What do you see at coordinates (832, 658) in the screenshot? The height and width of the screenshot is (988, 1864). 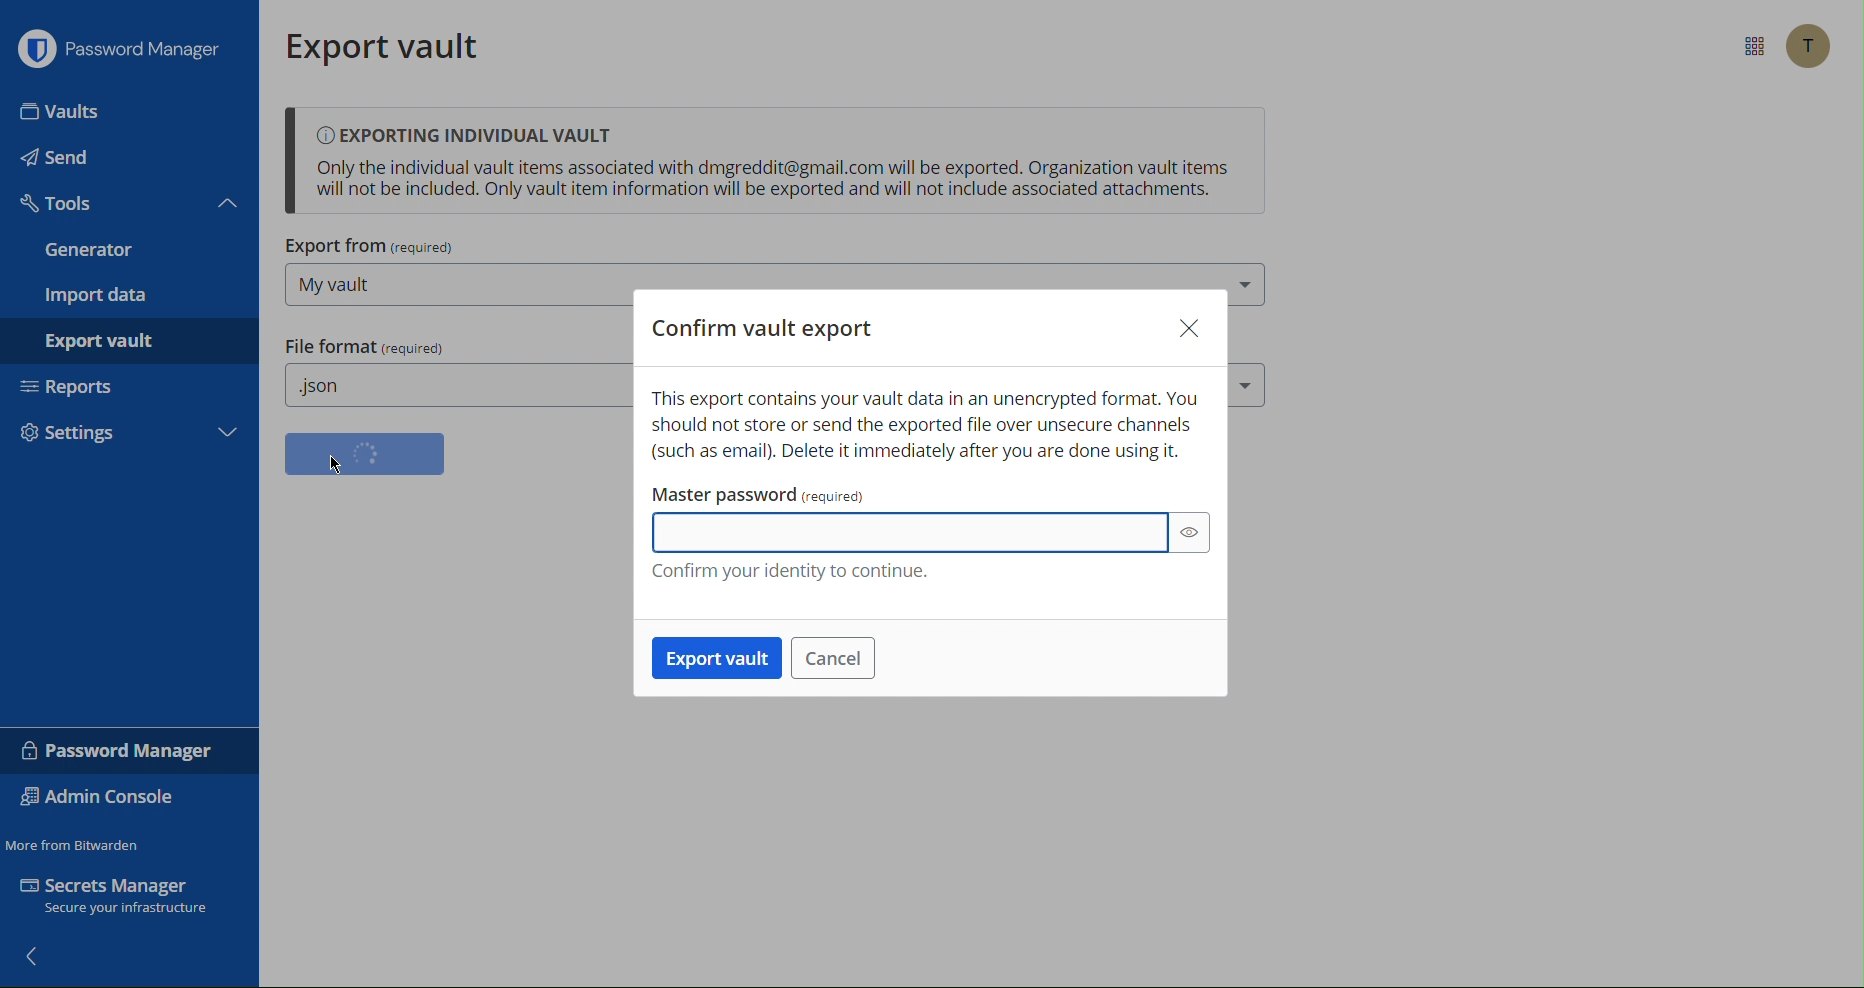 I see `Cancel` at bounding box center [832, 658].